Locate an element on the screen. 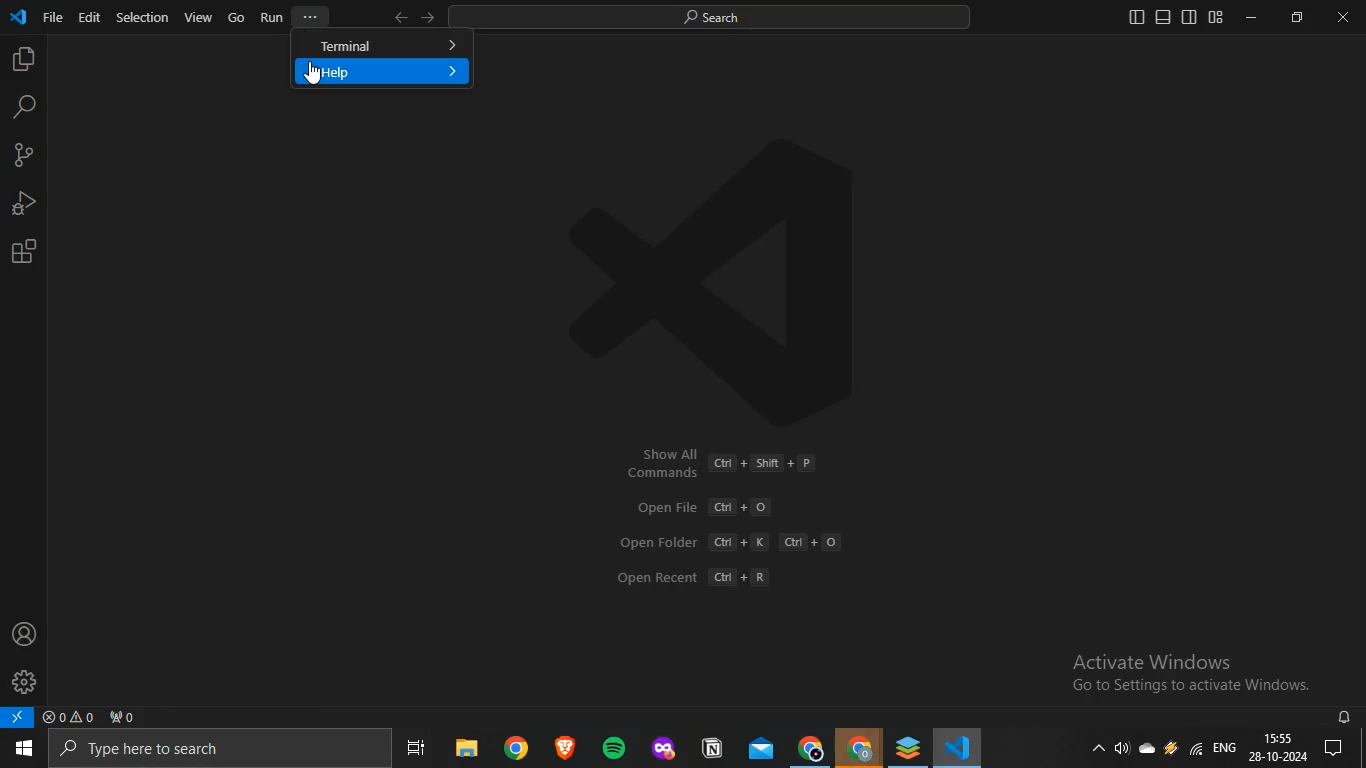 The width and height of the screenshot is (1366, 768). onlyoffice is located at coordinates (906, 747).